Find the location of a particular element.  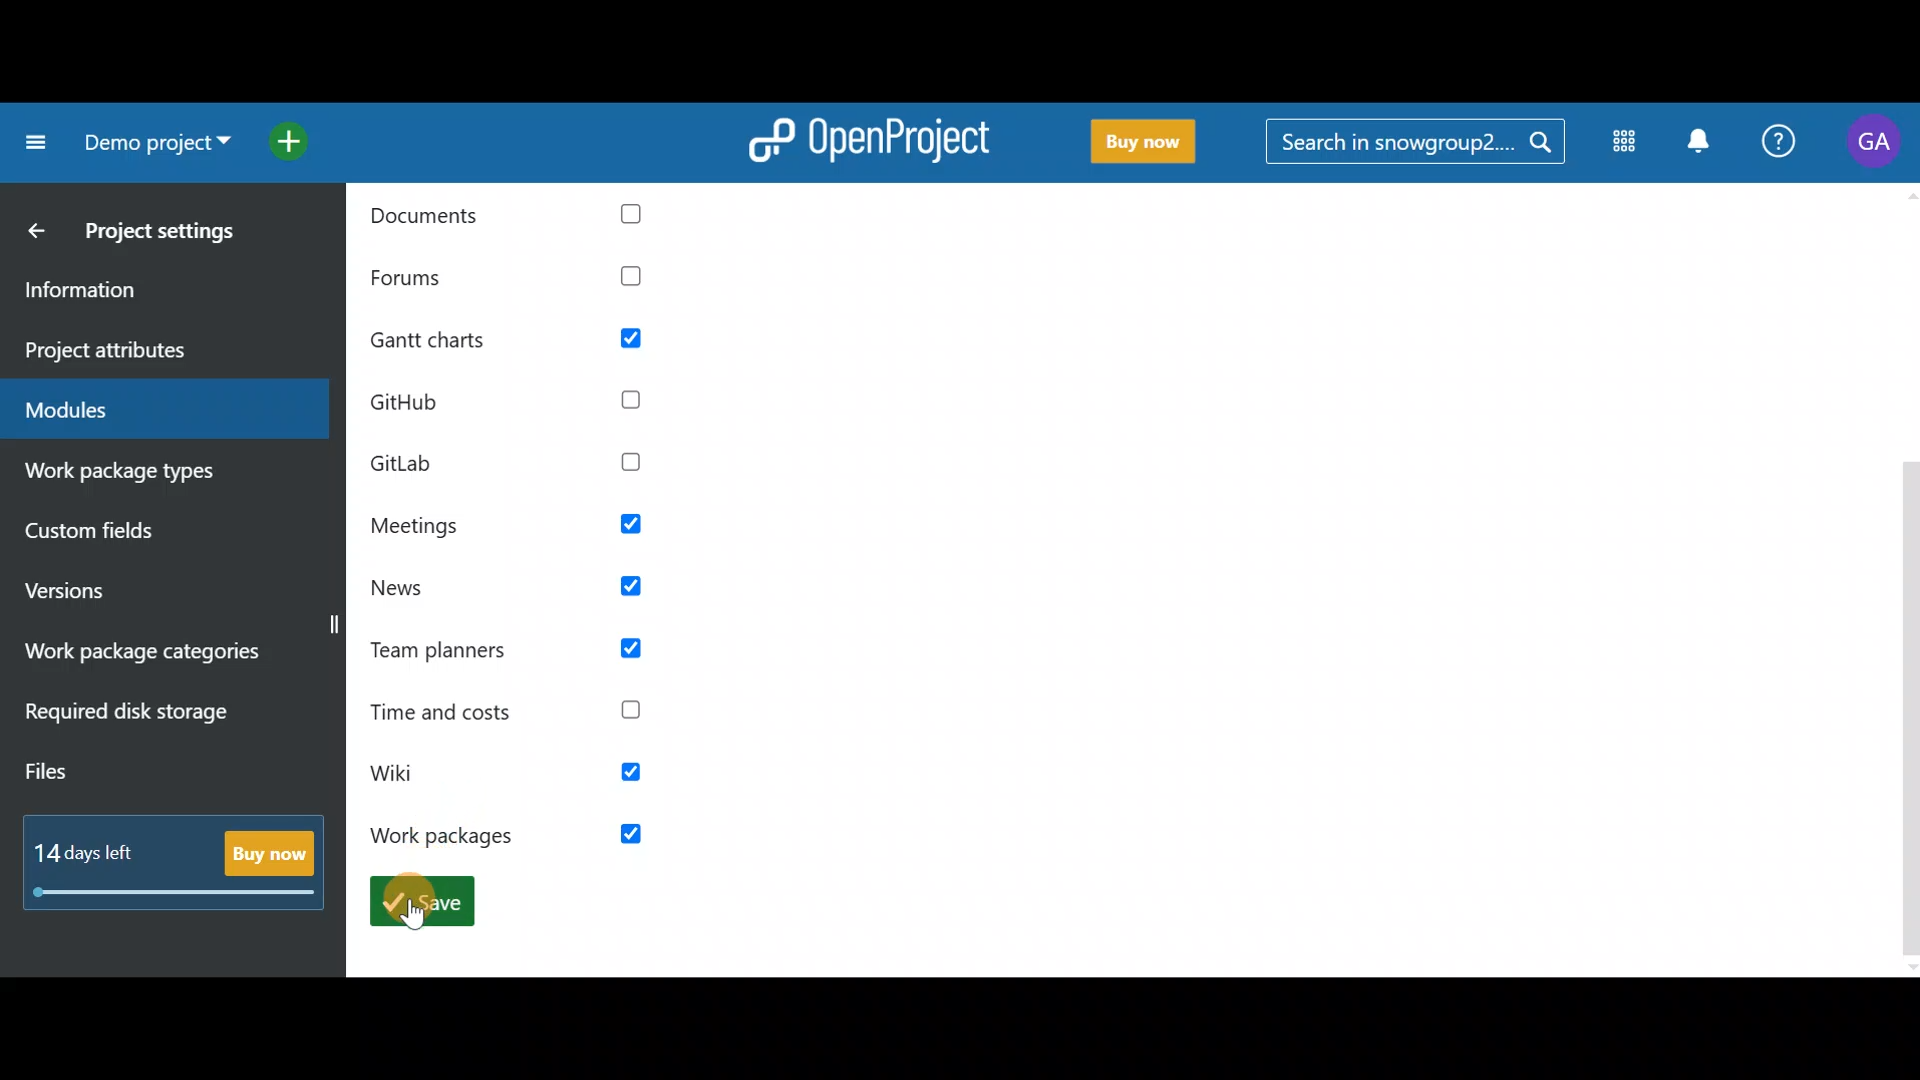

OpenProject is located at coordinates (870, 147).